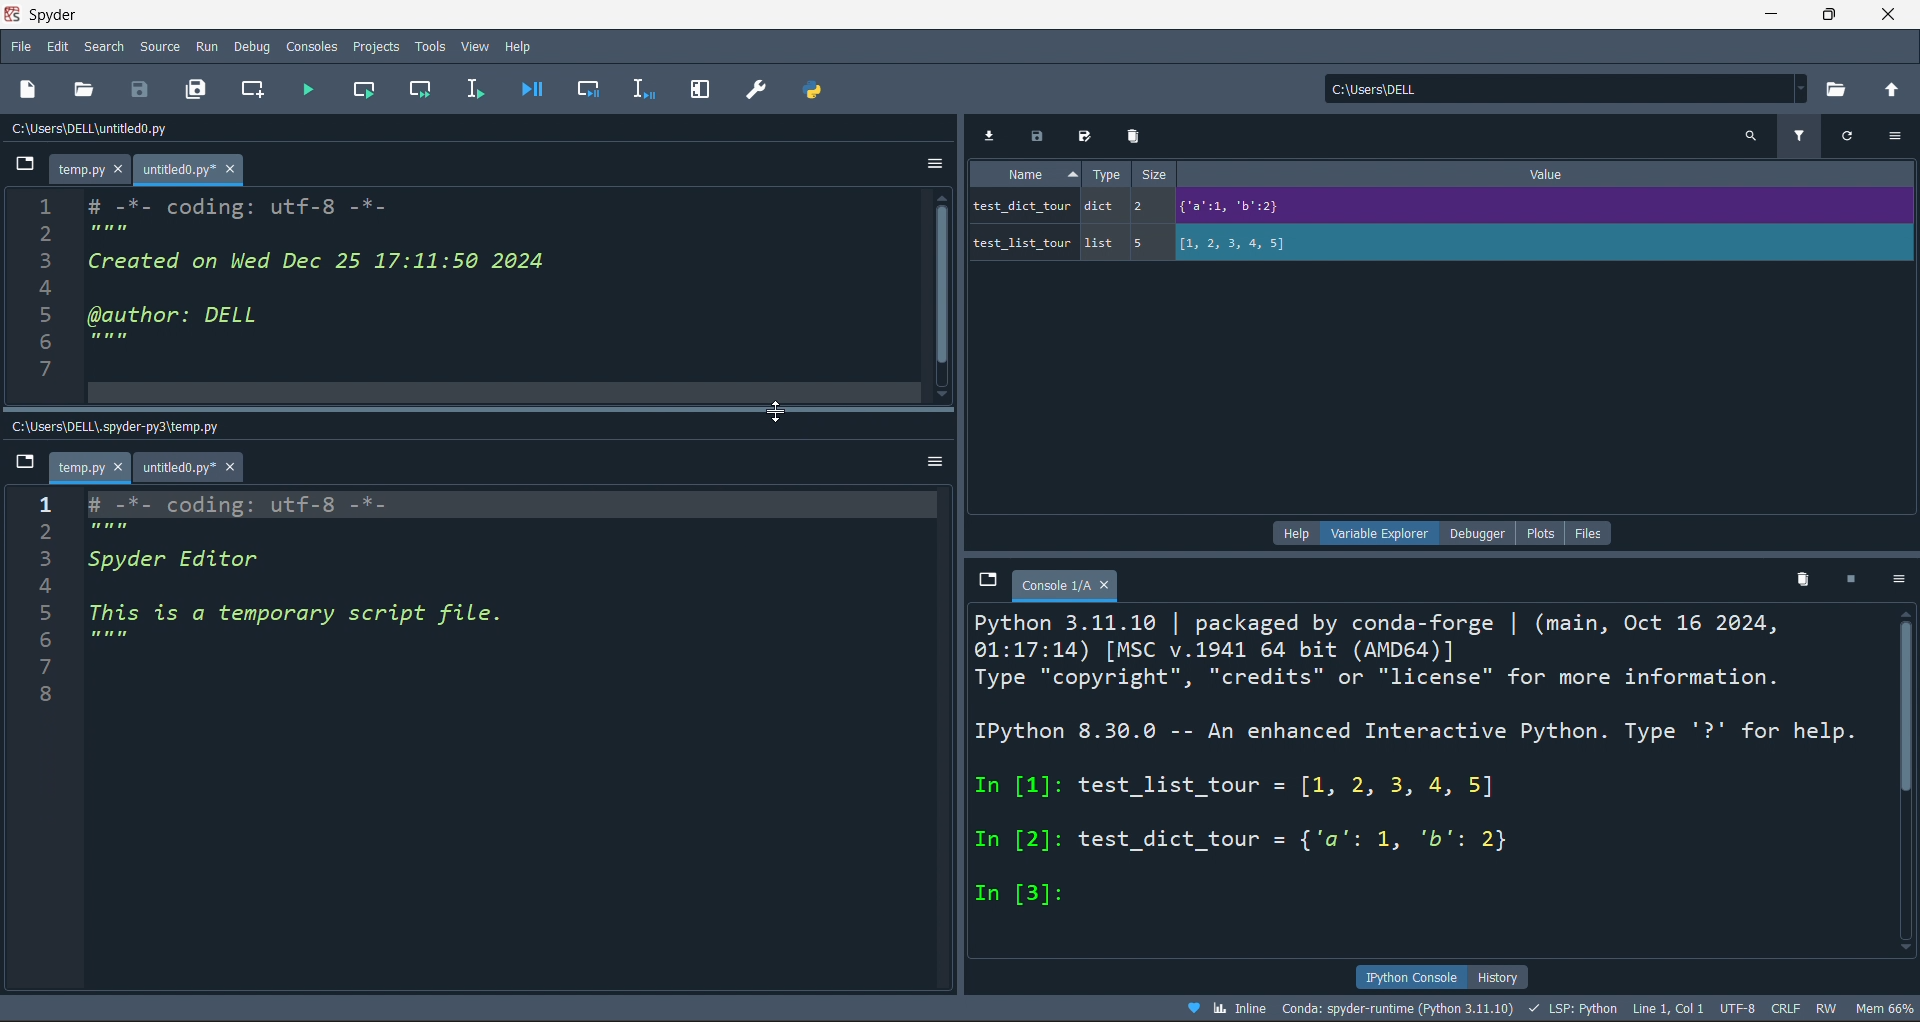  What do you see at coordinates (119, 131) in the screenshot?
I see `C:\User|DELL\utitled0.py` at bounding box center [119, 131].